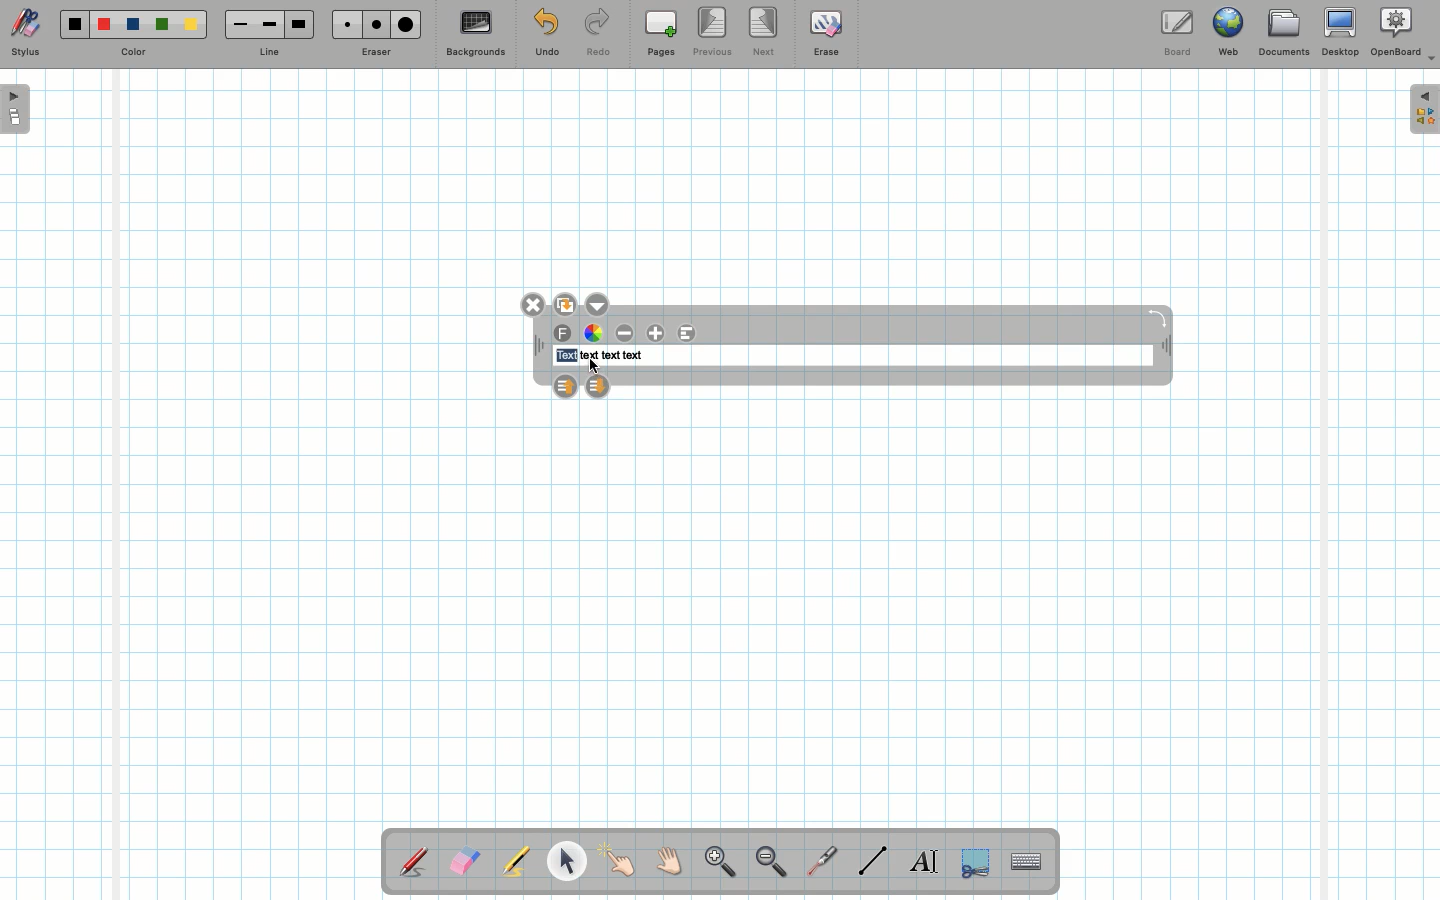 Image resolution: width=1440 pixels, height=900 pixels. Describe the element at coordinates (1343, 32) in the screenshot. I see `Desktop` at that location.